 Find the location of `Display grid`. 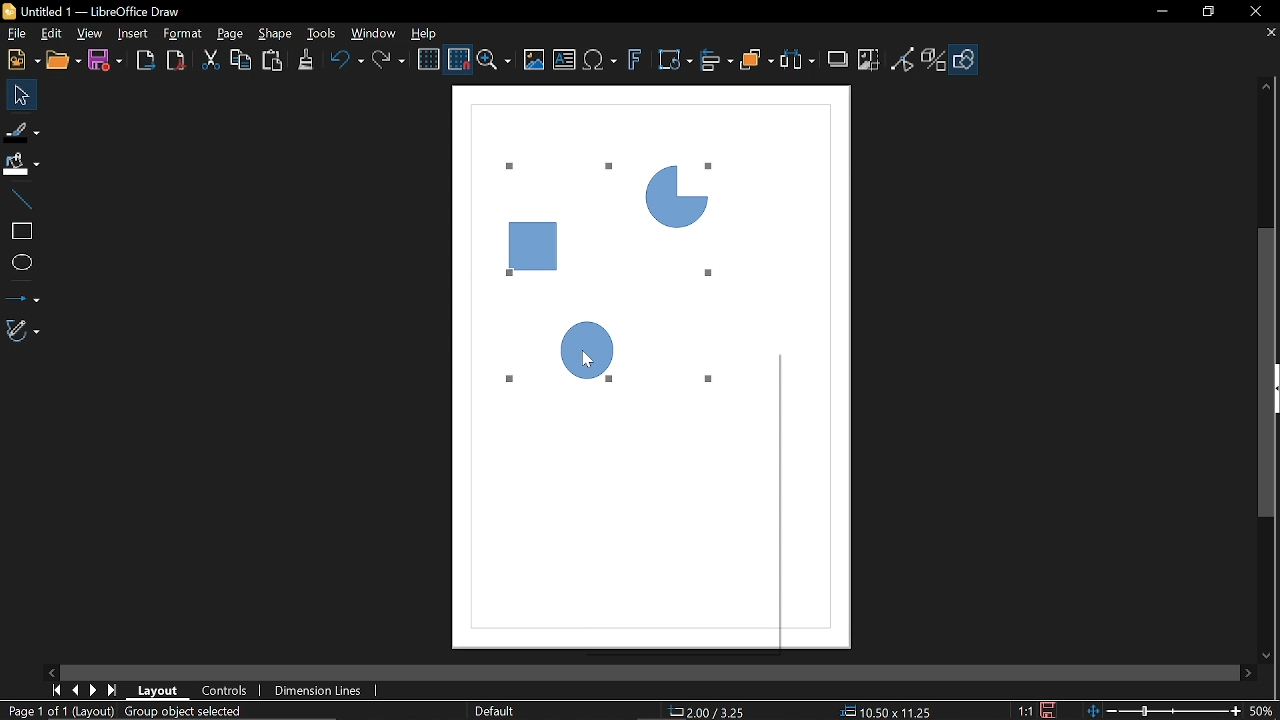

Display grid is located at coordinates (428, 60).